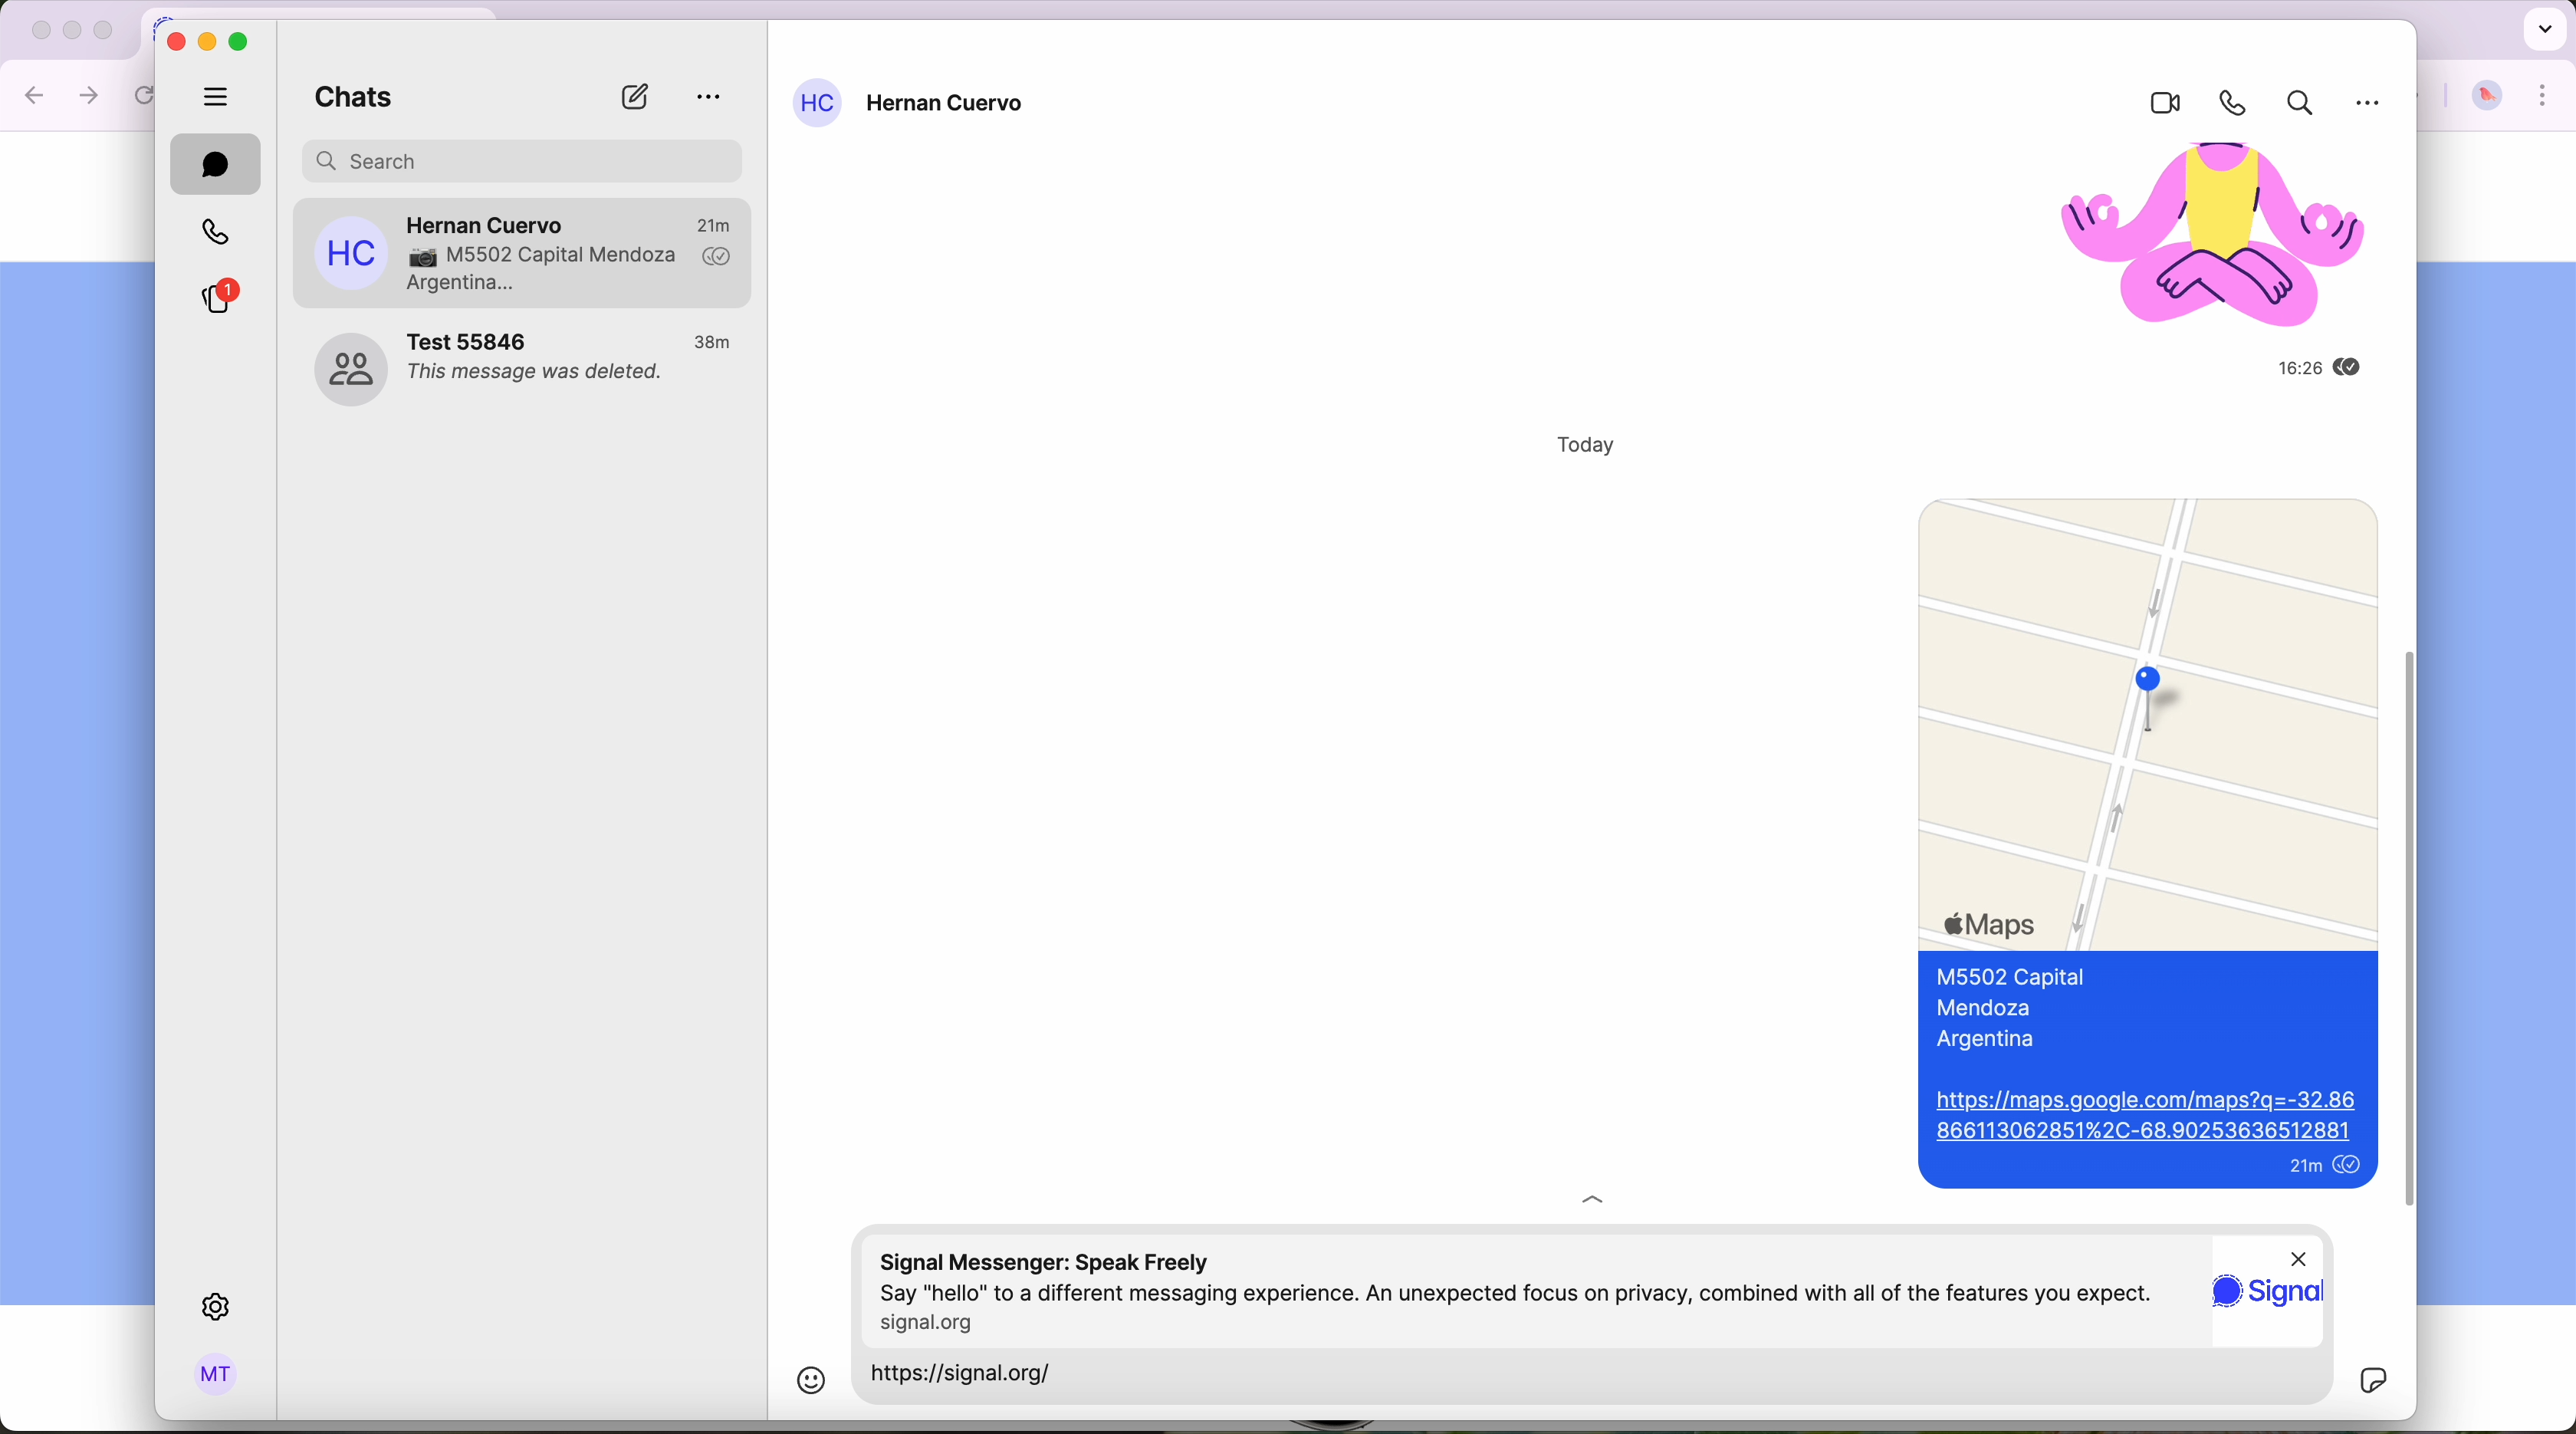  I want to click on 00
ca, so click(349, 370).